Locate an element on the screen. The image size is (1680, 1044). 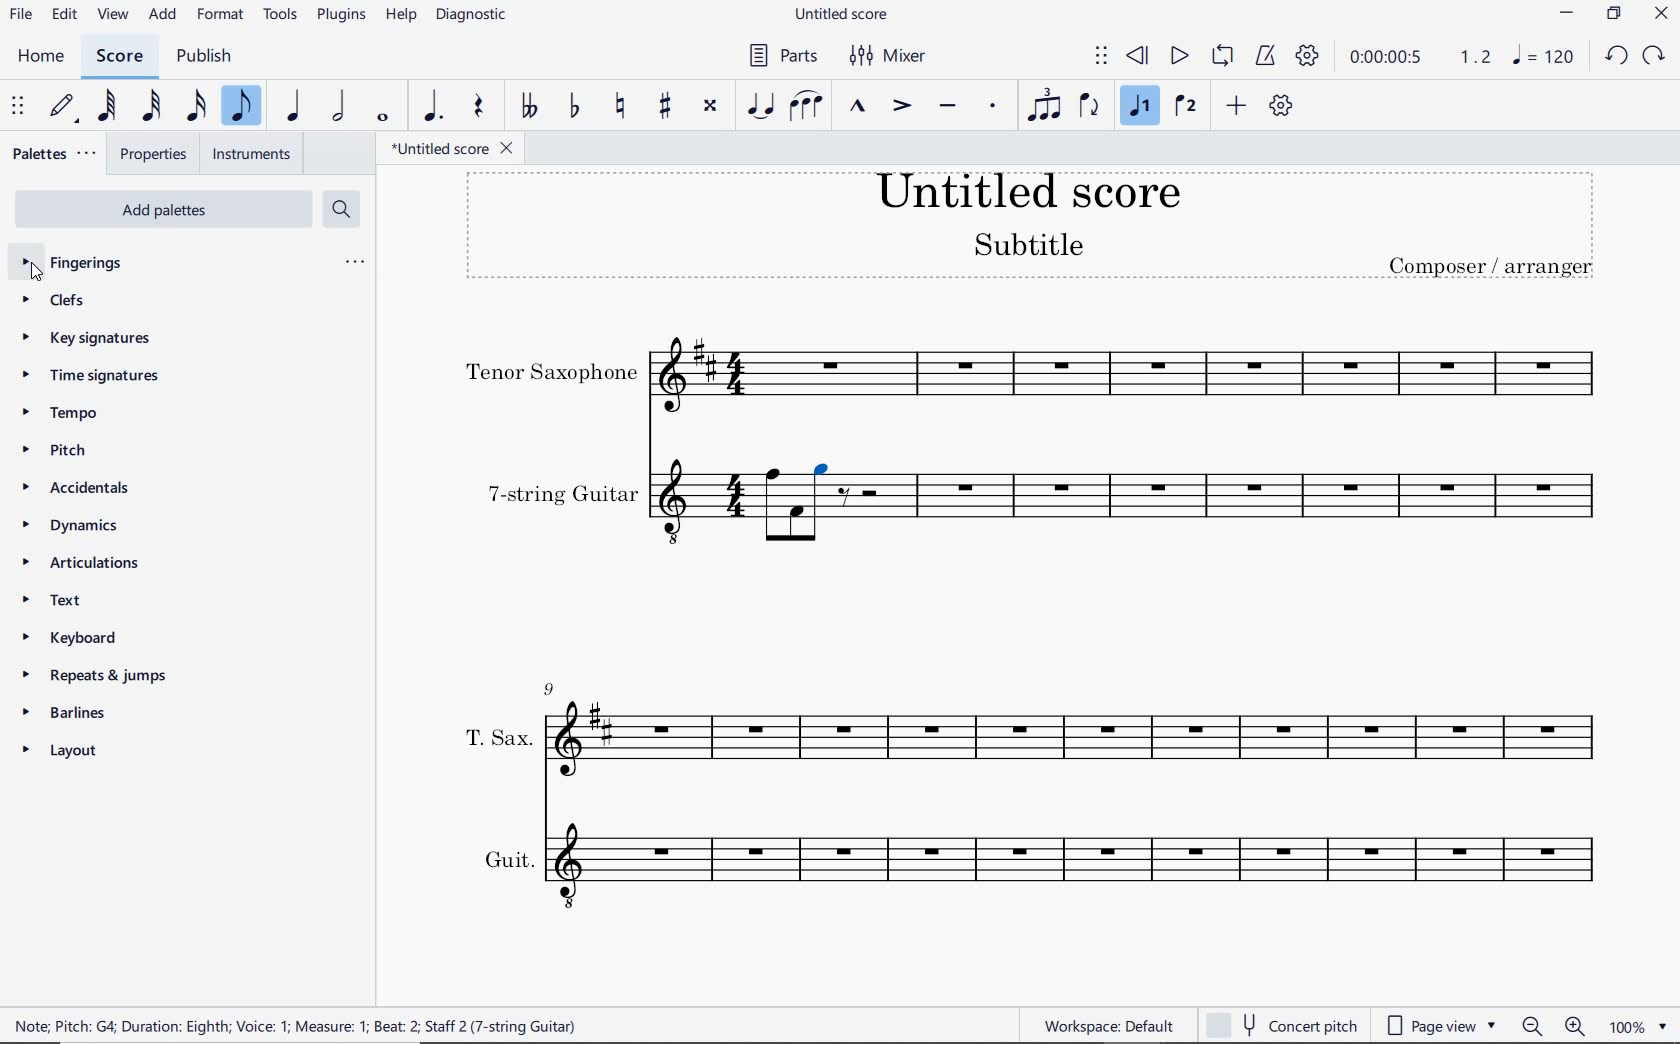
MARCATO is located at coordinates (857, 108).